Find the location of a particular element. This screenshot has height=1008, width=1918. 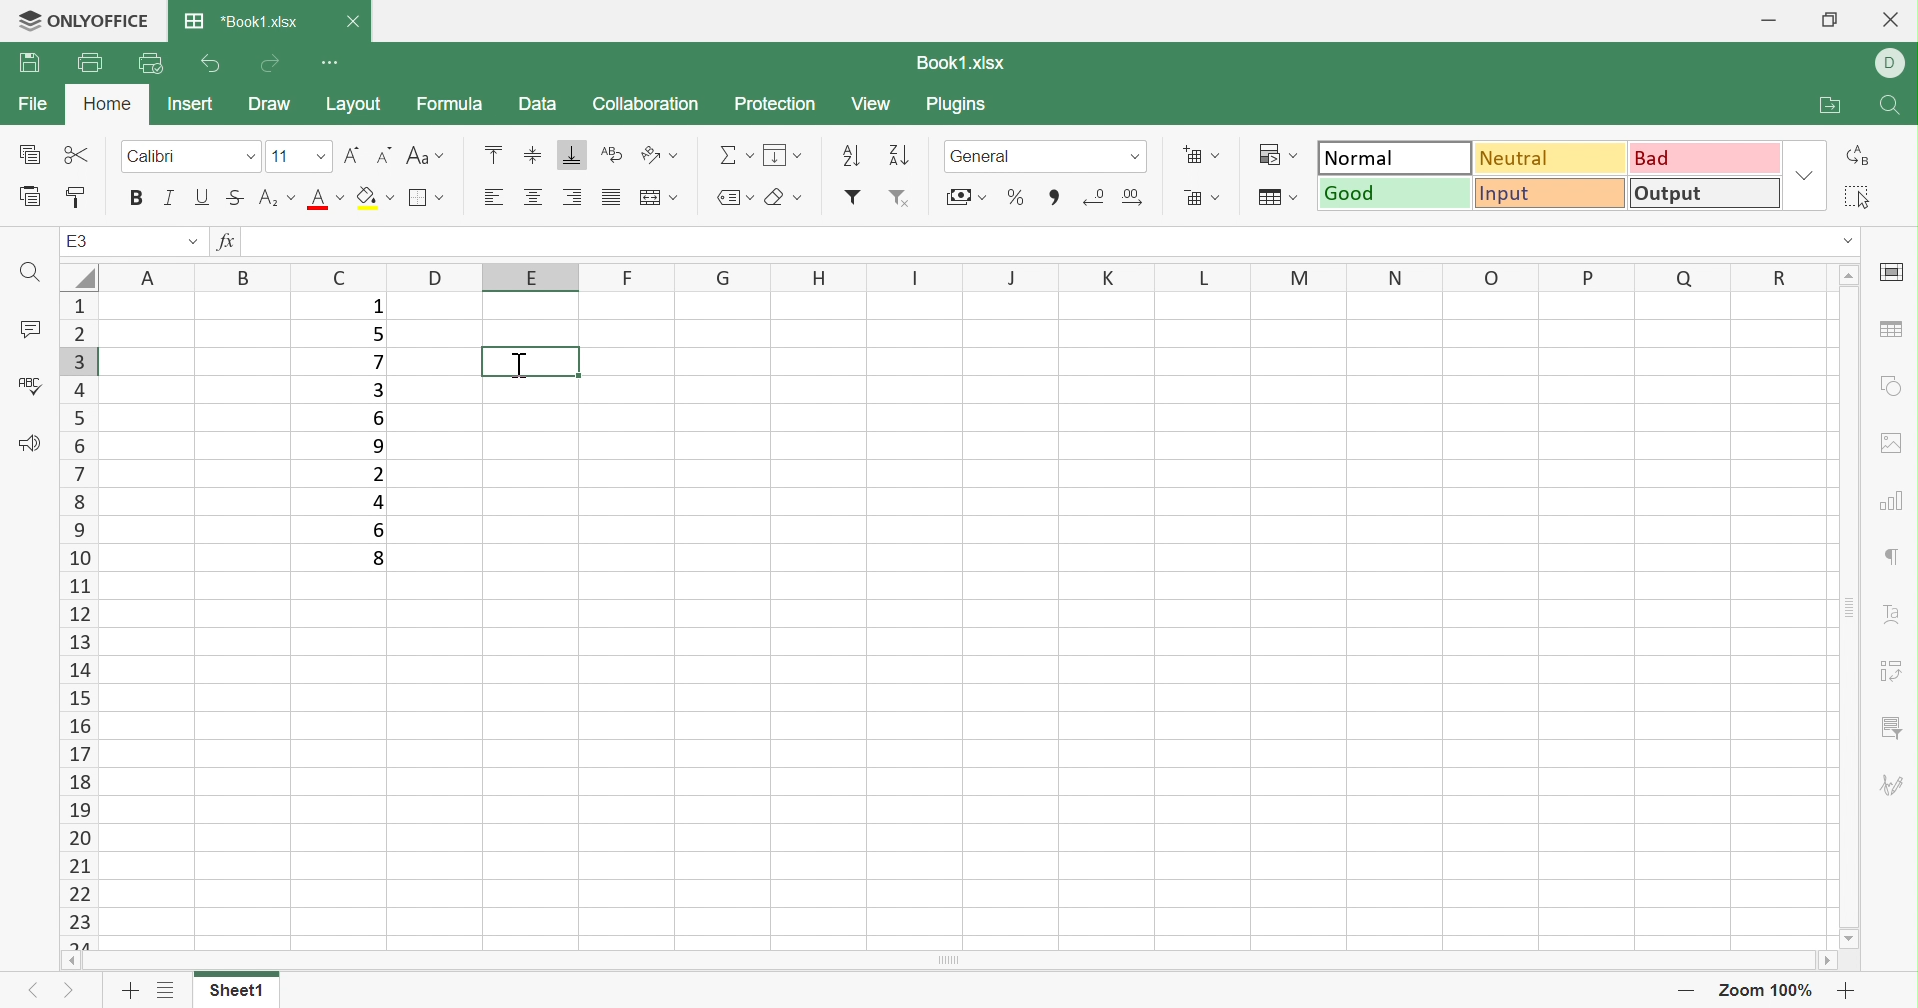

cell settings is located at coordinates (1895, 273).